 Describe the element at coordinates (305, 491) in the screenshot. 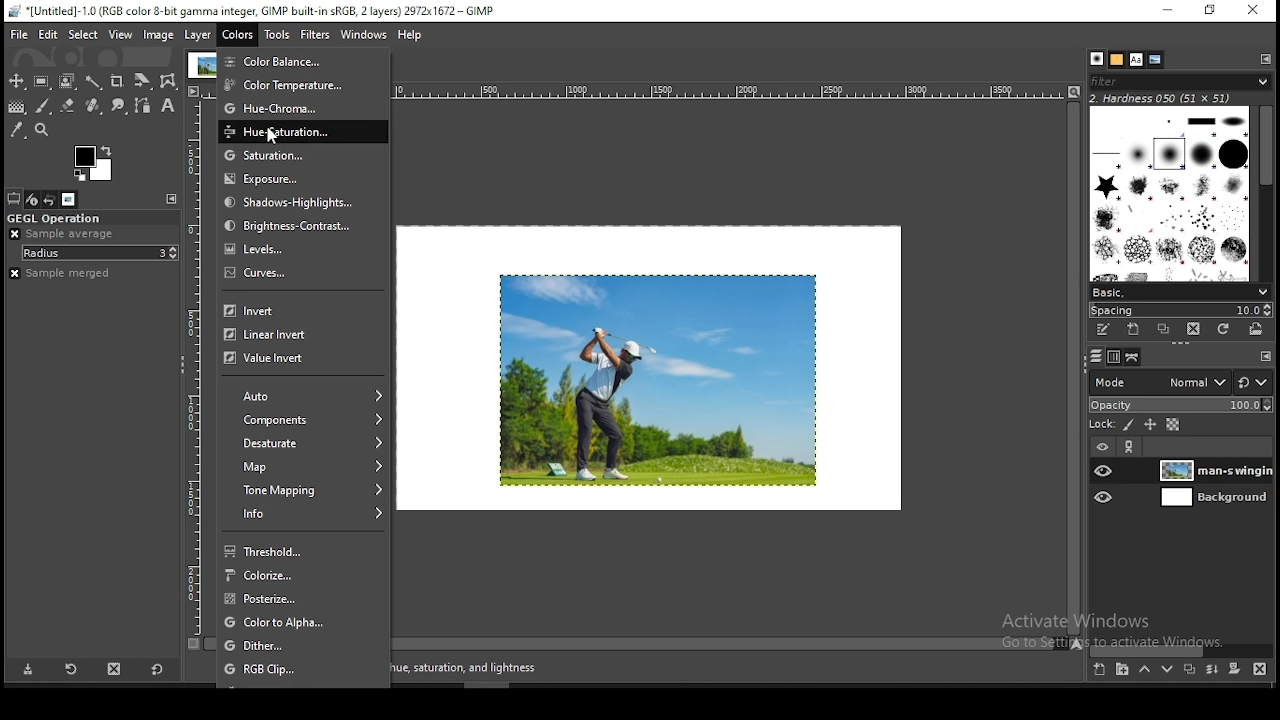

I see `tone mapping` at that location.